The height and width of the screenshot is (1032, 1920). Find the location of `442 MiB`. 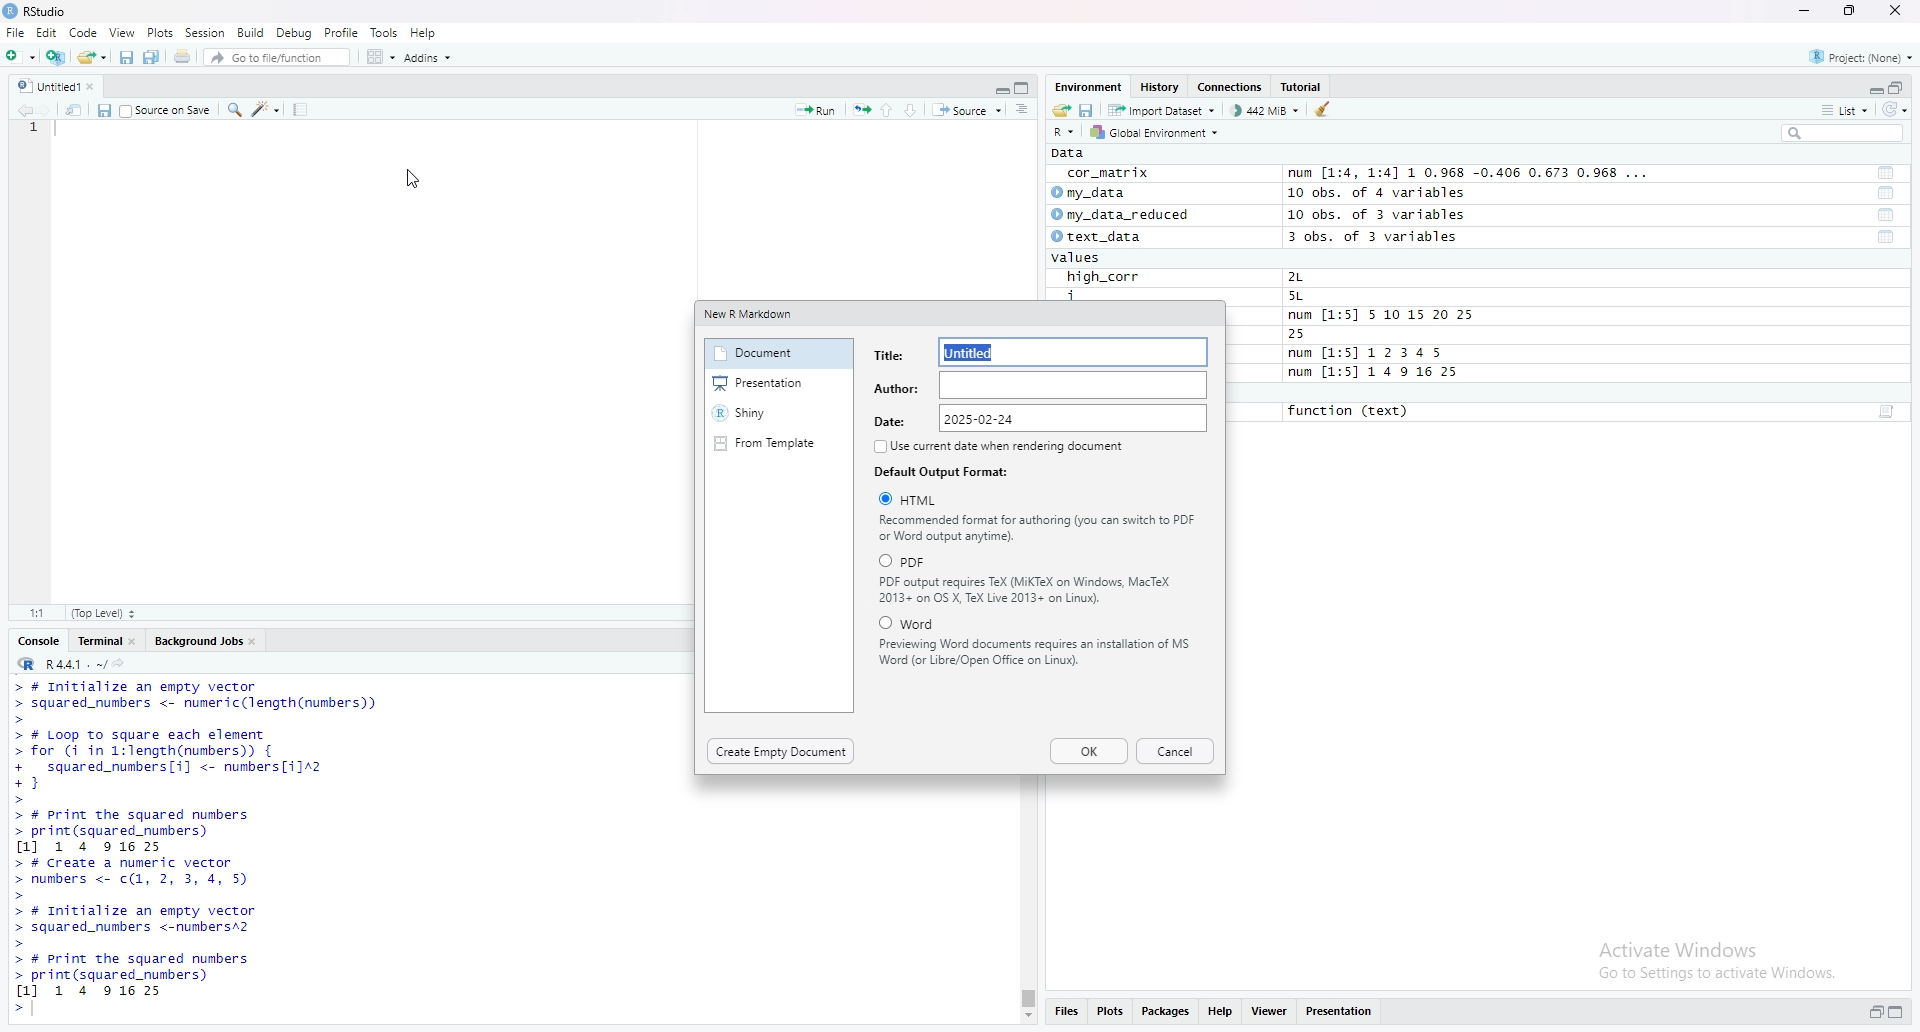

442 MiB is located at coordinates (1269, 111).